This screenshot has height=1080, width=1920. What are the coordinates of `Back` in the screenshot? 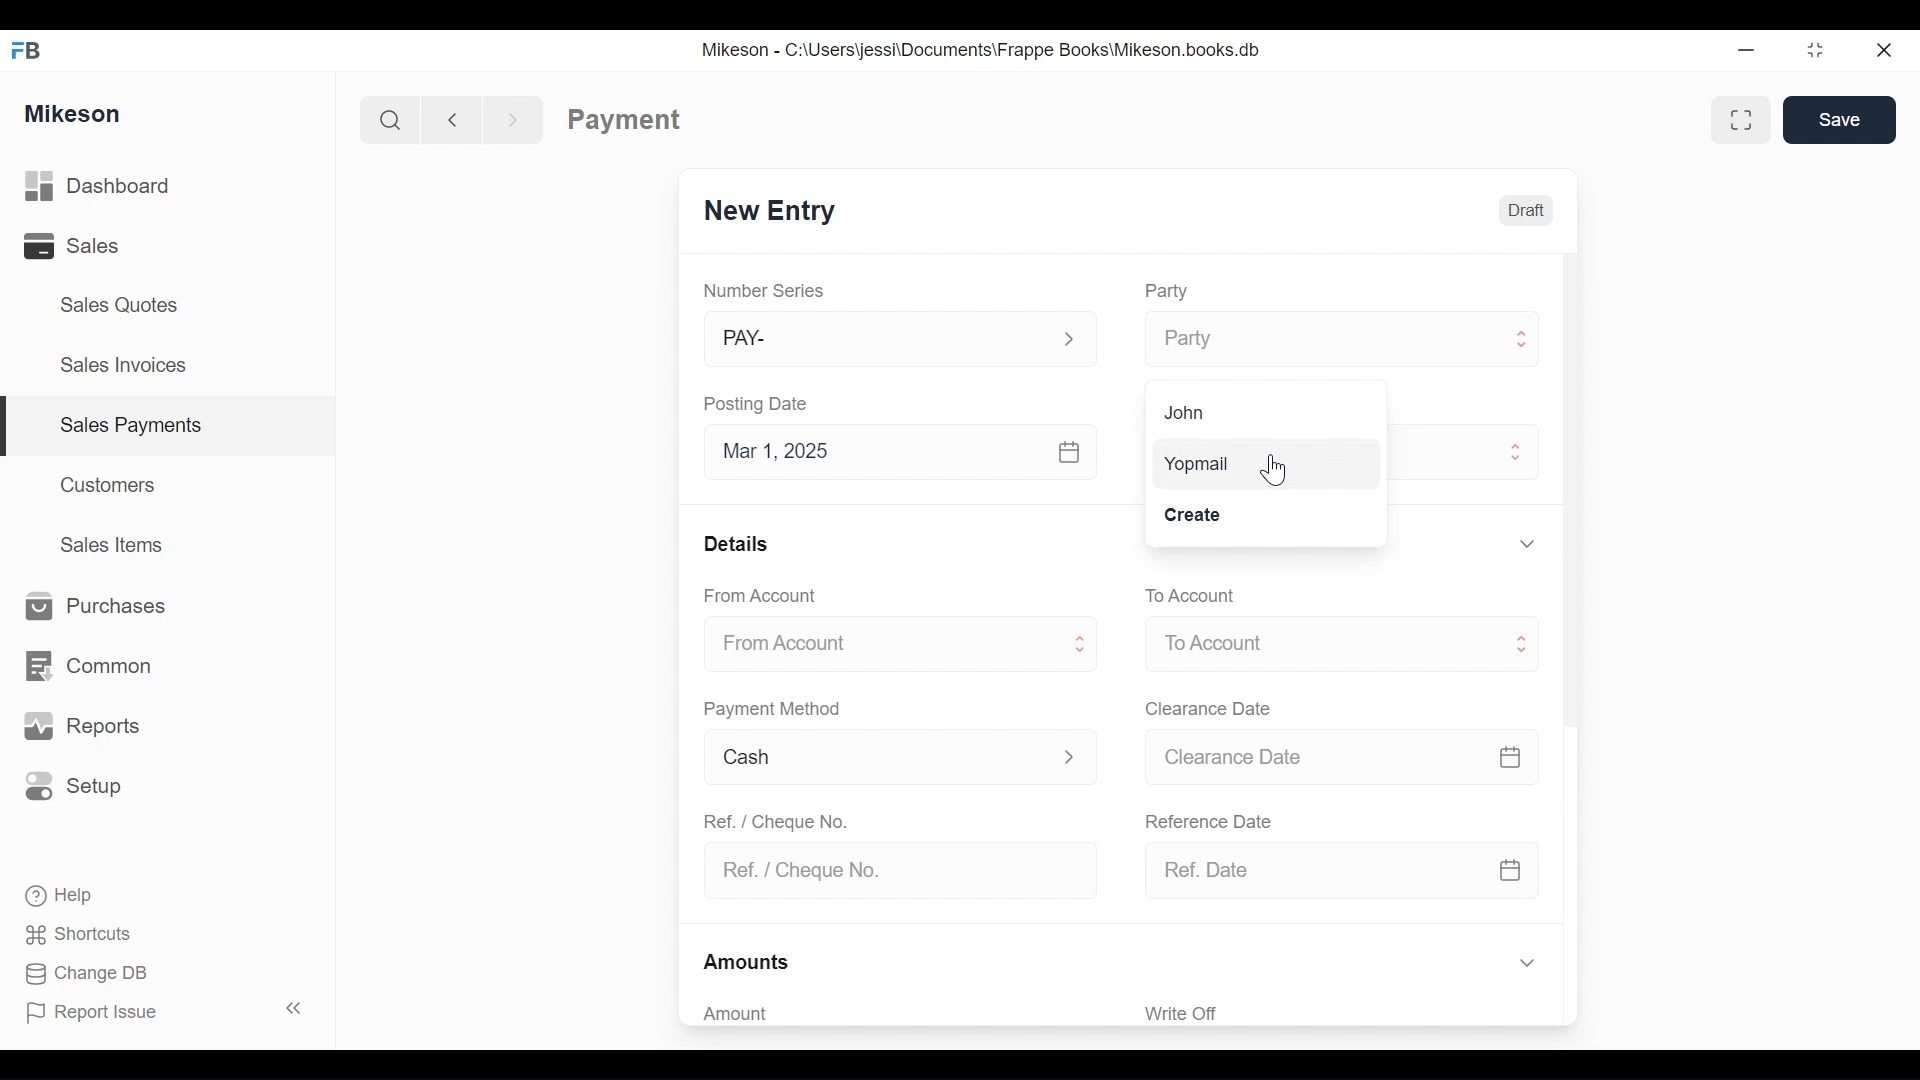 It's located at (461, 118).